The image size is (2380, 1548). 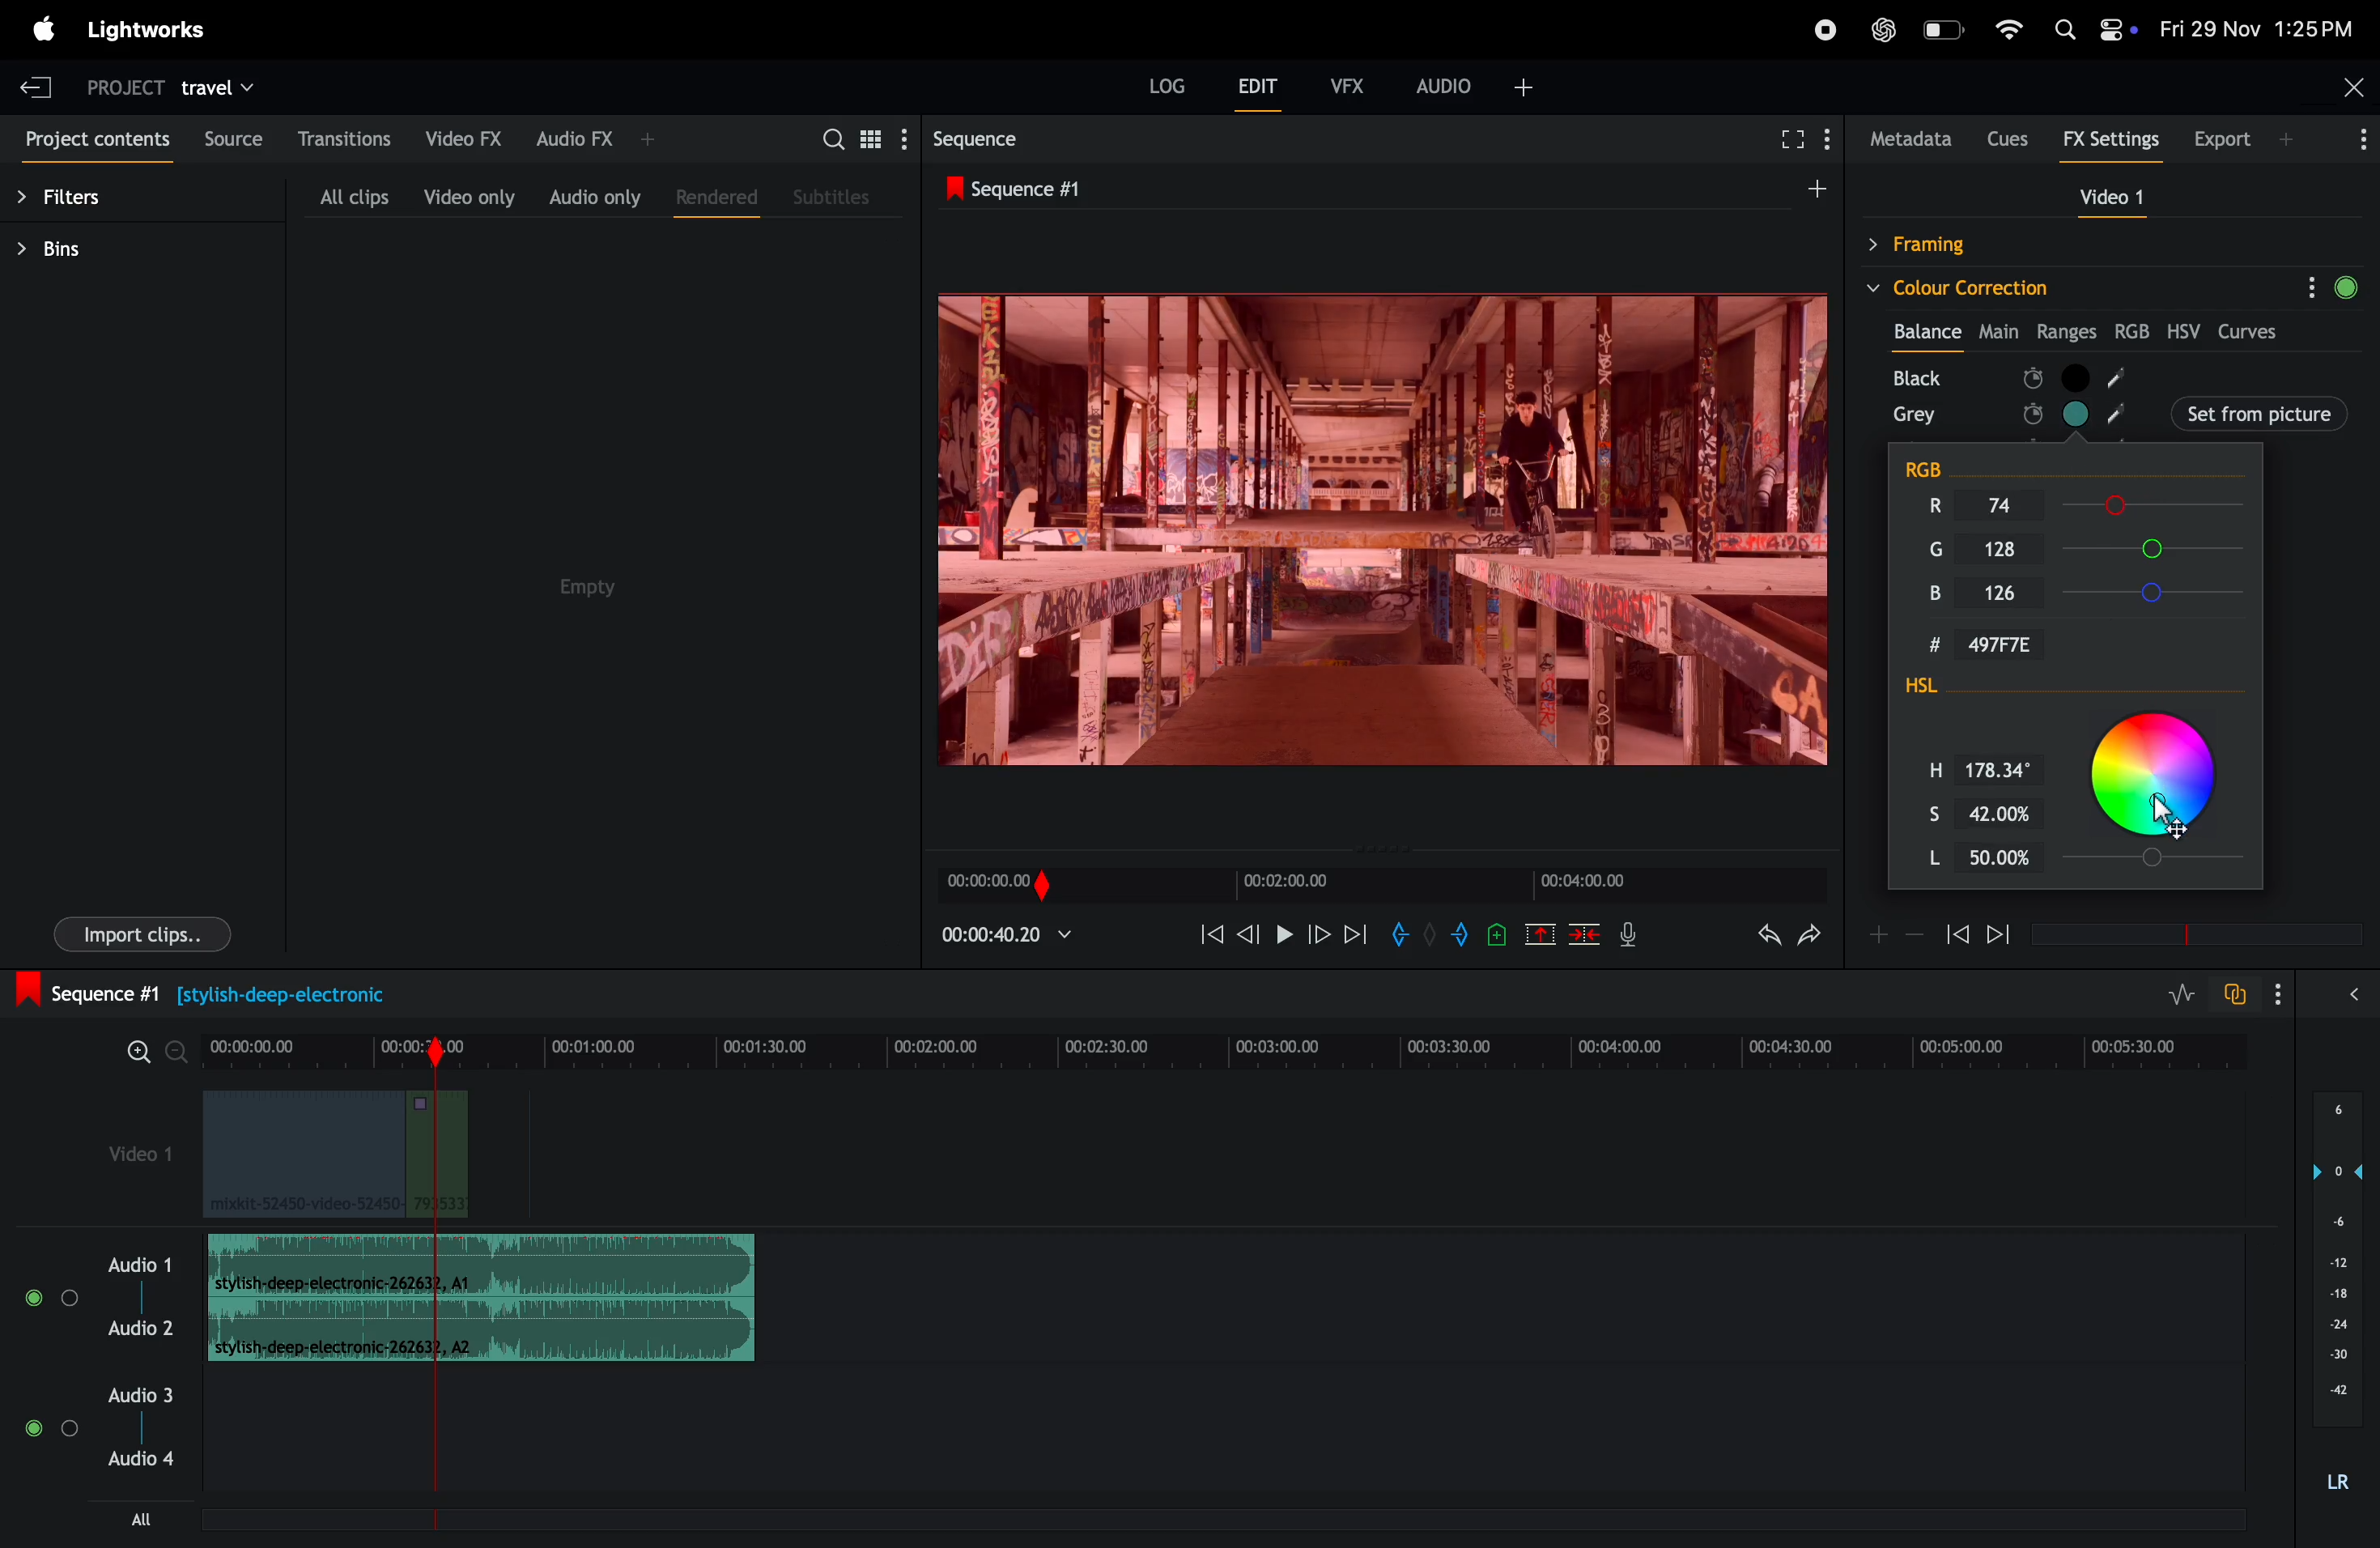 I want to click on nextframe, so click(x=1320, y=933).